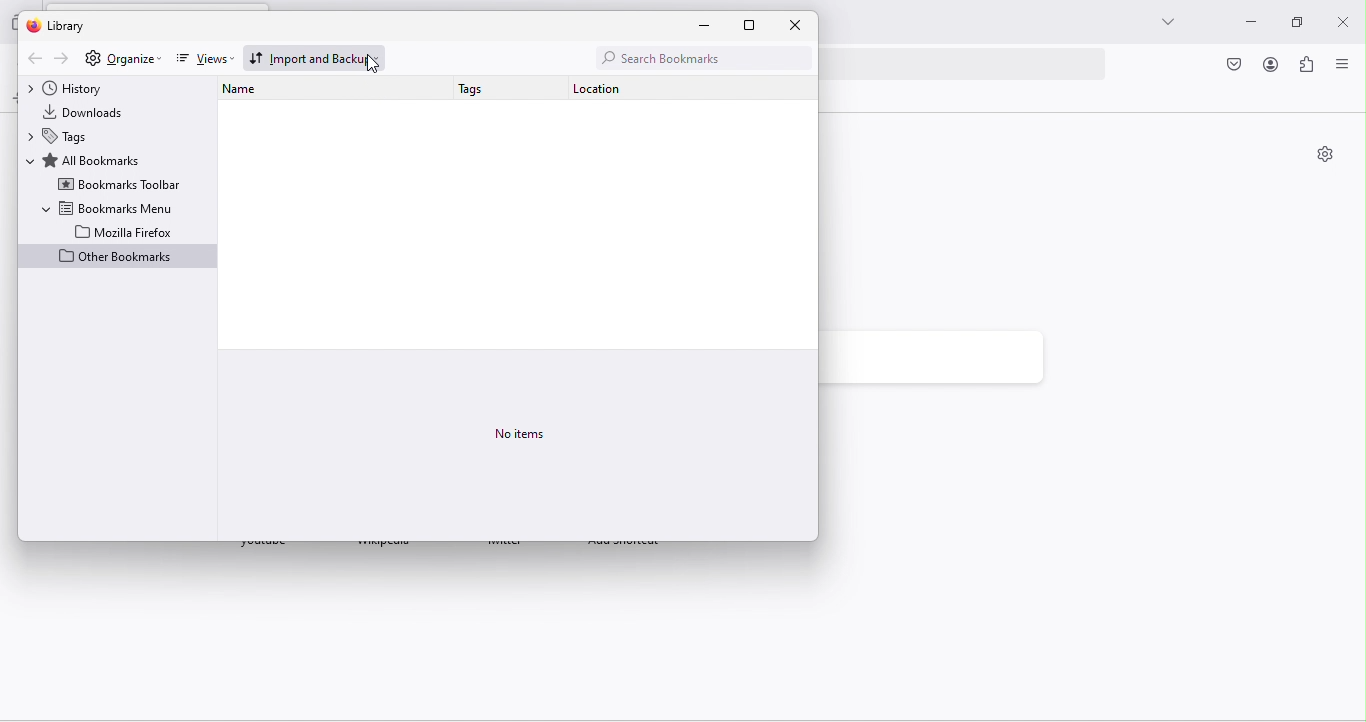 The width and height of the screenshot is (1366, 722). Describe the element at coordinates (611, 92) in the screenshot. I see `location` at that location.